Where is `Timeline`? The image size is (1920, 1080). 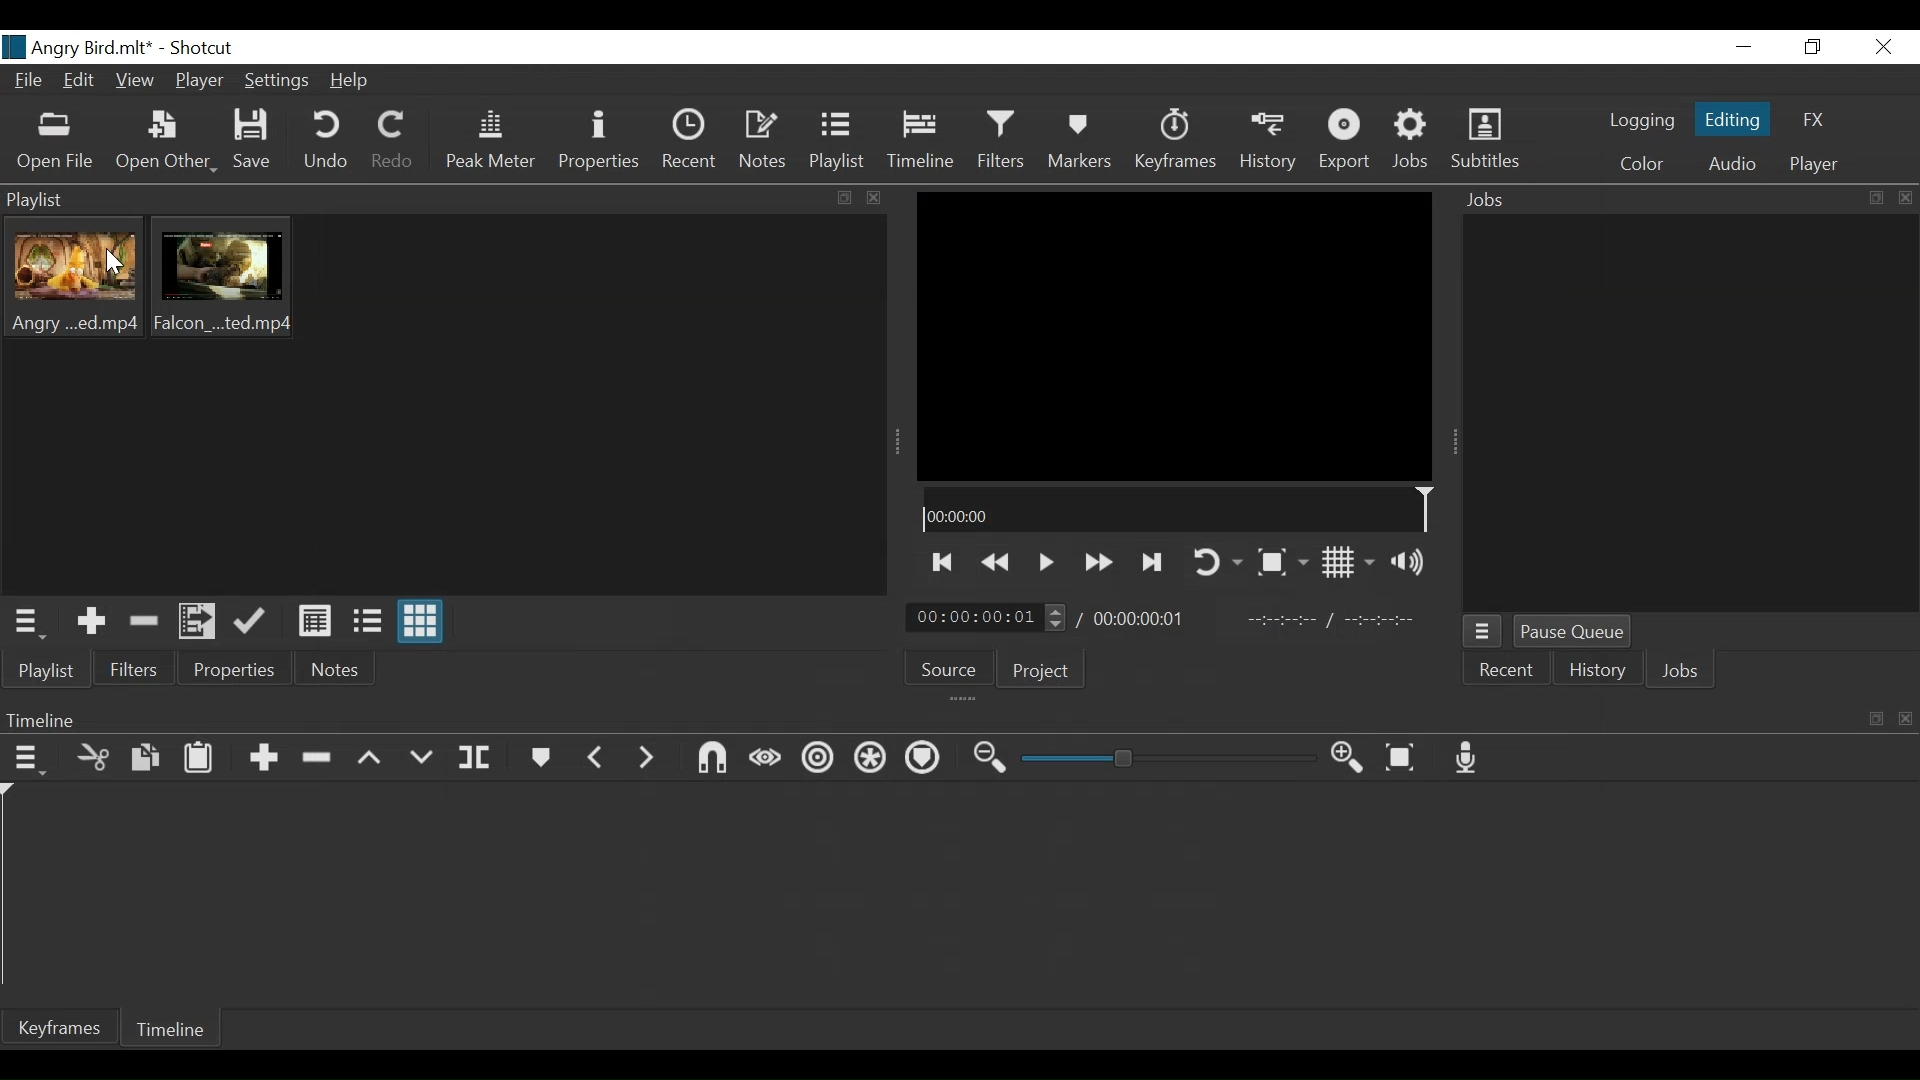 Timeline is located at coordinates (922, 140).